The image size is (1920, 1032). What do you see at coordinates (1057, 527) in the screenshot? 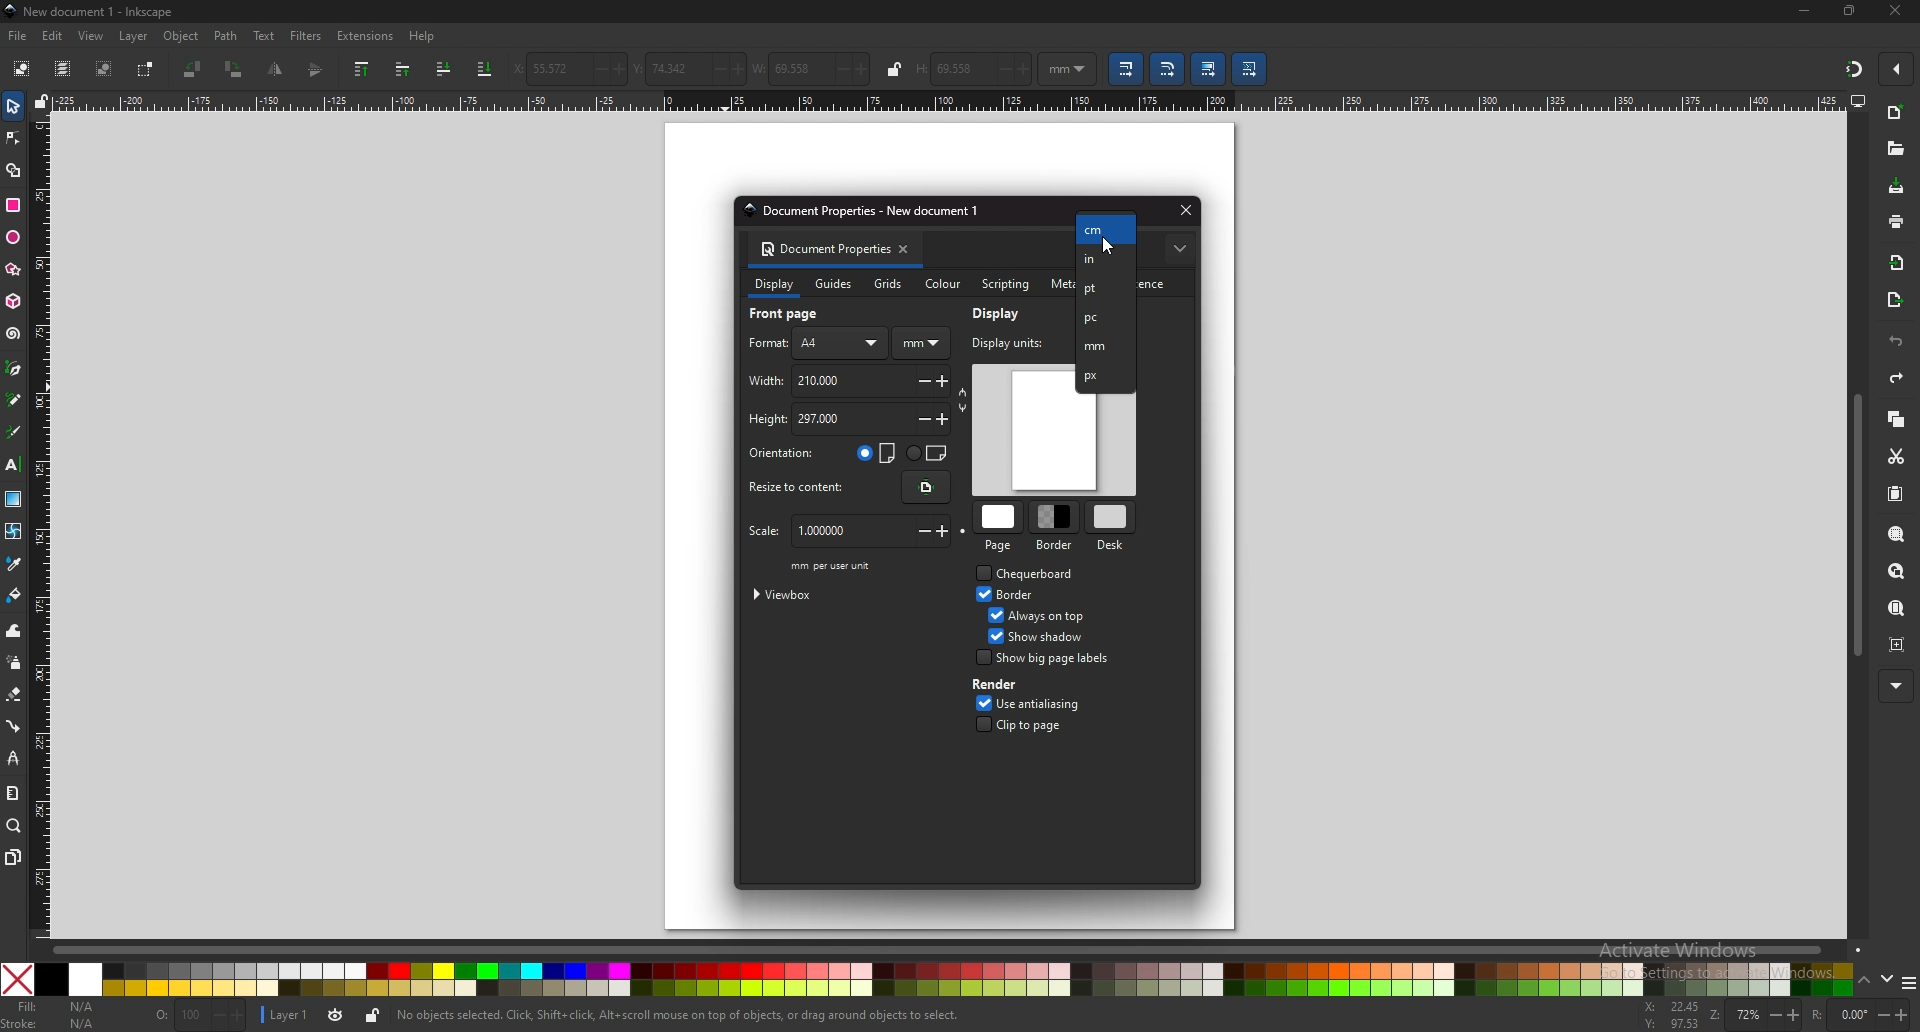
I see `border` at bounding box center [1057, 527].